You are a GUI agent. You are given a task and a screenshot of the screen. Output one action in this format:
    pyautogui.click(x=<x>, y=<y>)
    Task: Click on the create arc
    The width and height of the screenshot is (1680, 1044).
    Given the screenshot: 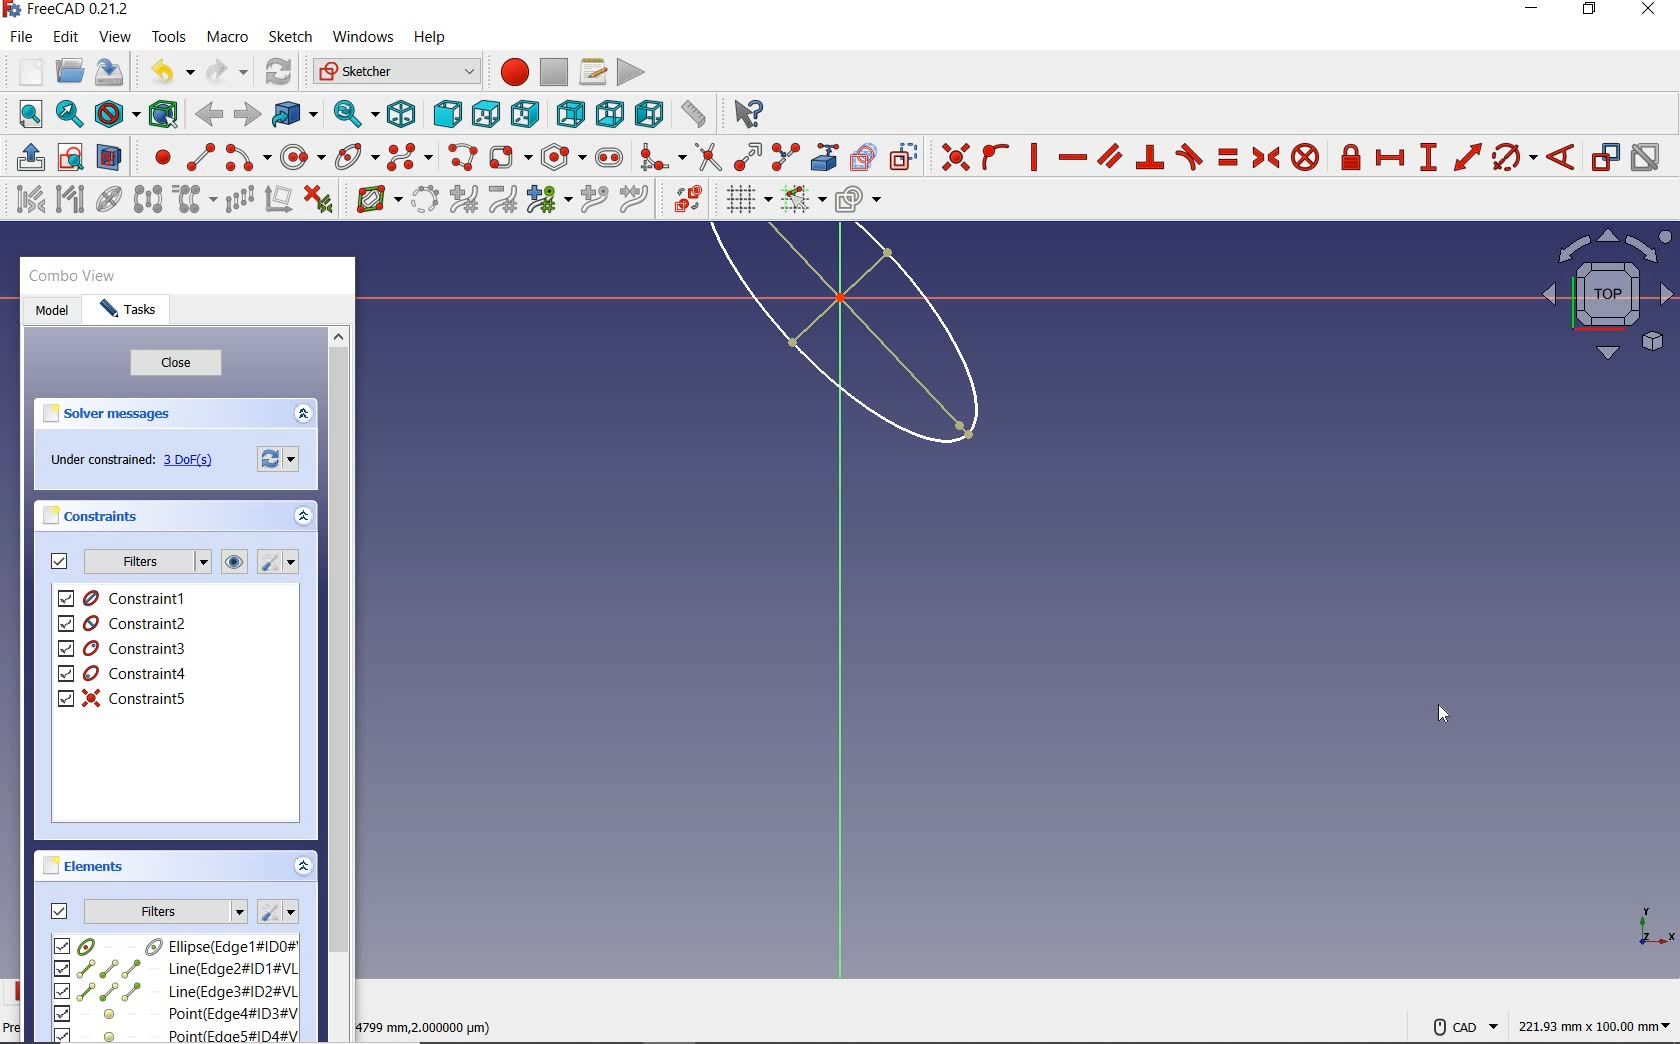 What is the action you would take?
    pyautogui.click(x=248, y=155)
    